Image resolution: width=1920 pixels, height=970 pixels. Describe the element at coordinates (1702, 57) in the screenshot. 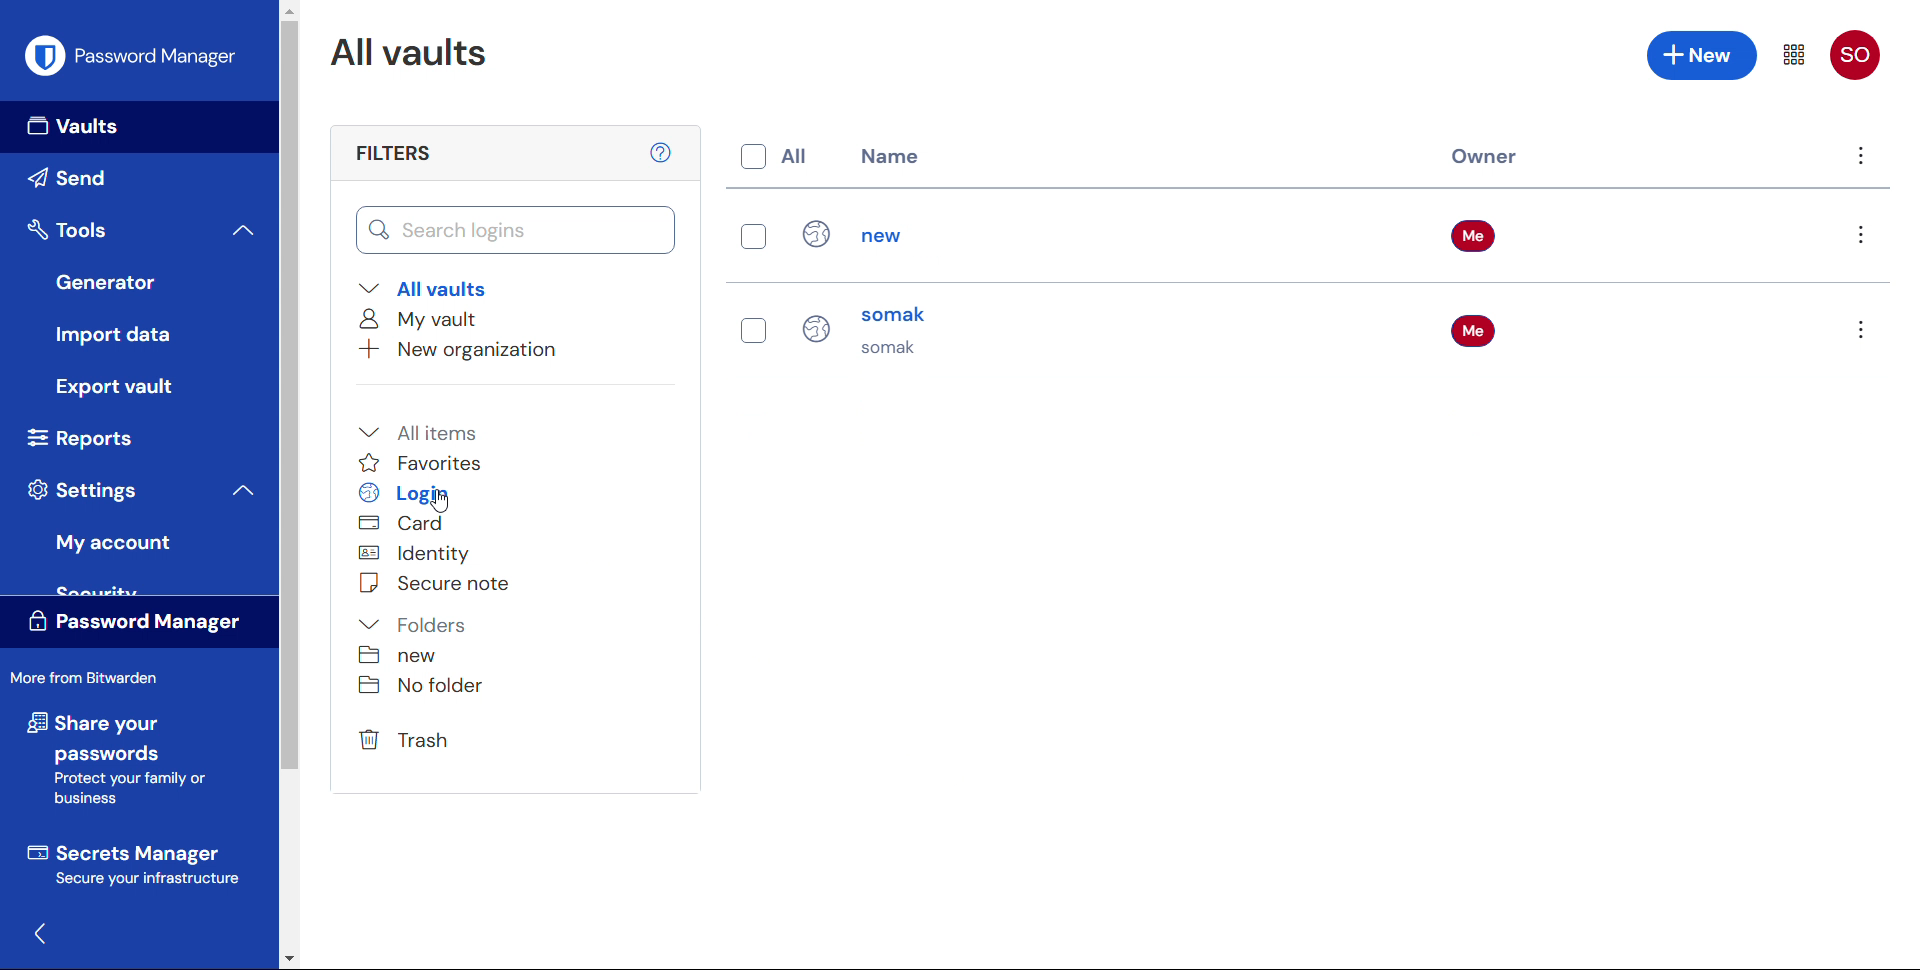

I see `Add new entry ` at that location.